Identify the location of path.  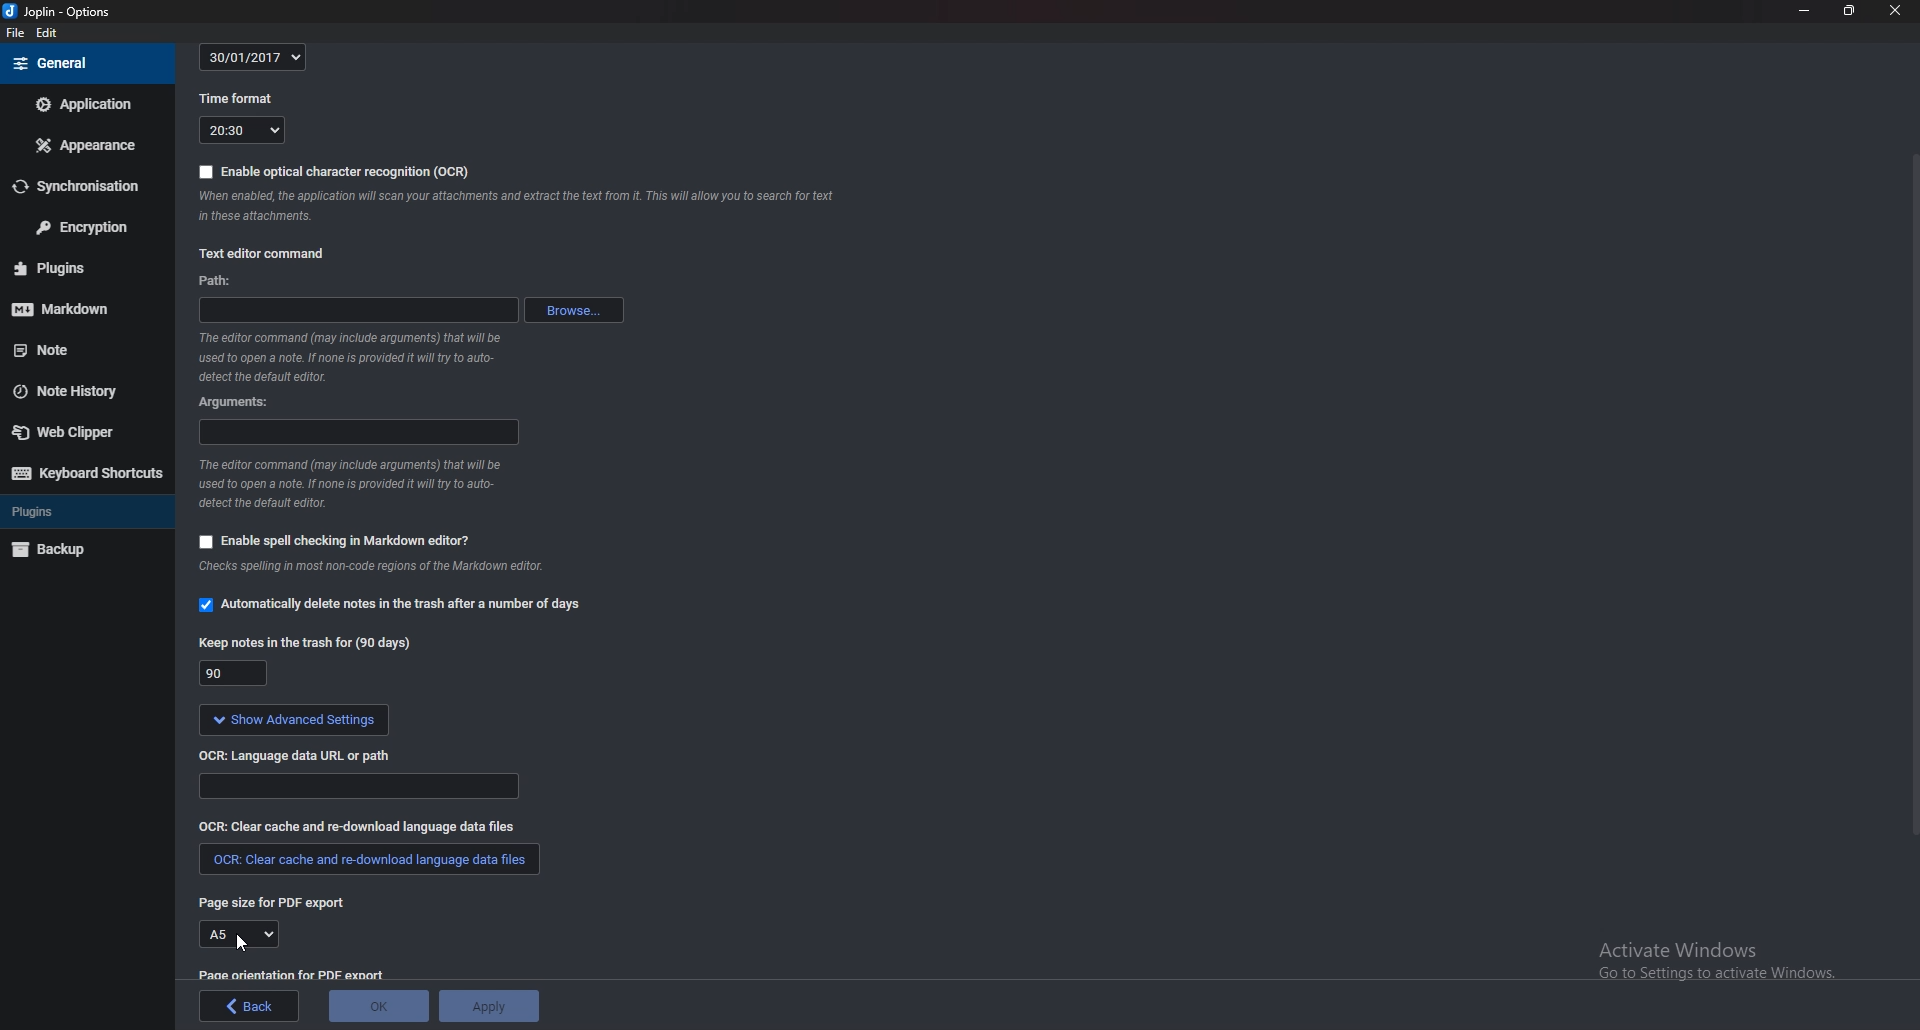
(357, 310).